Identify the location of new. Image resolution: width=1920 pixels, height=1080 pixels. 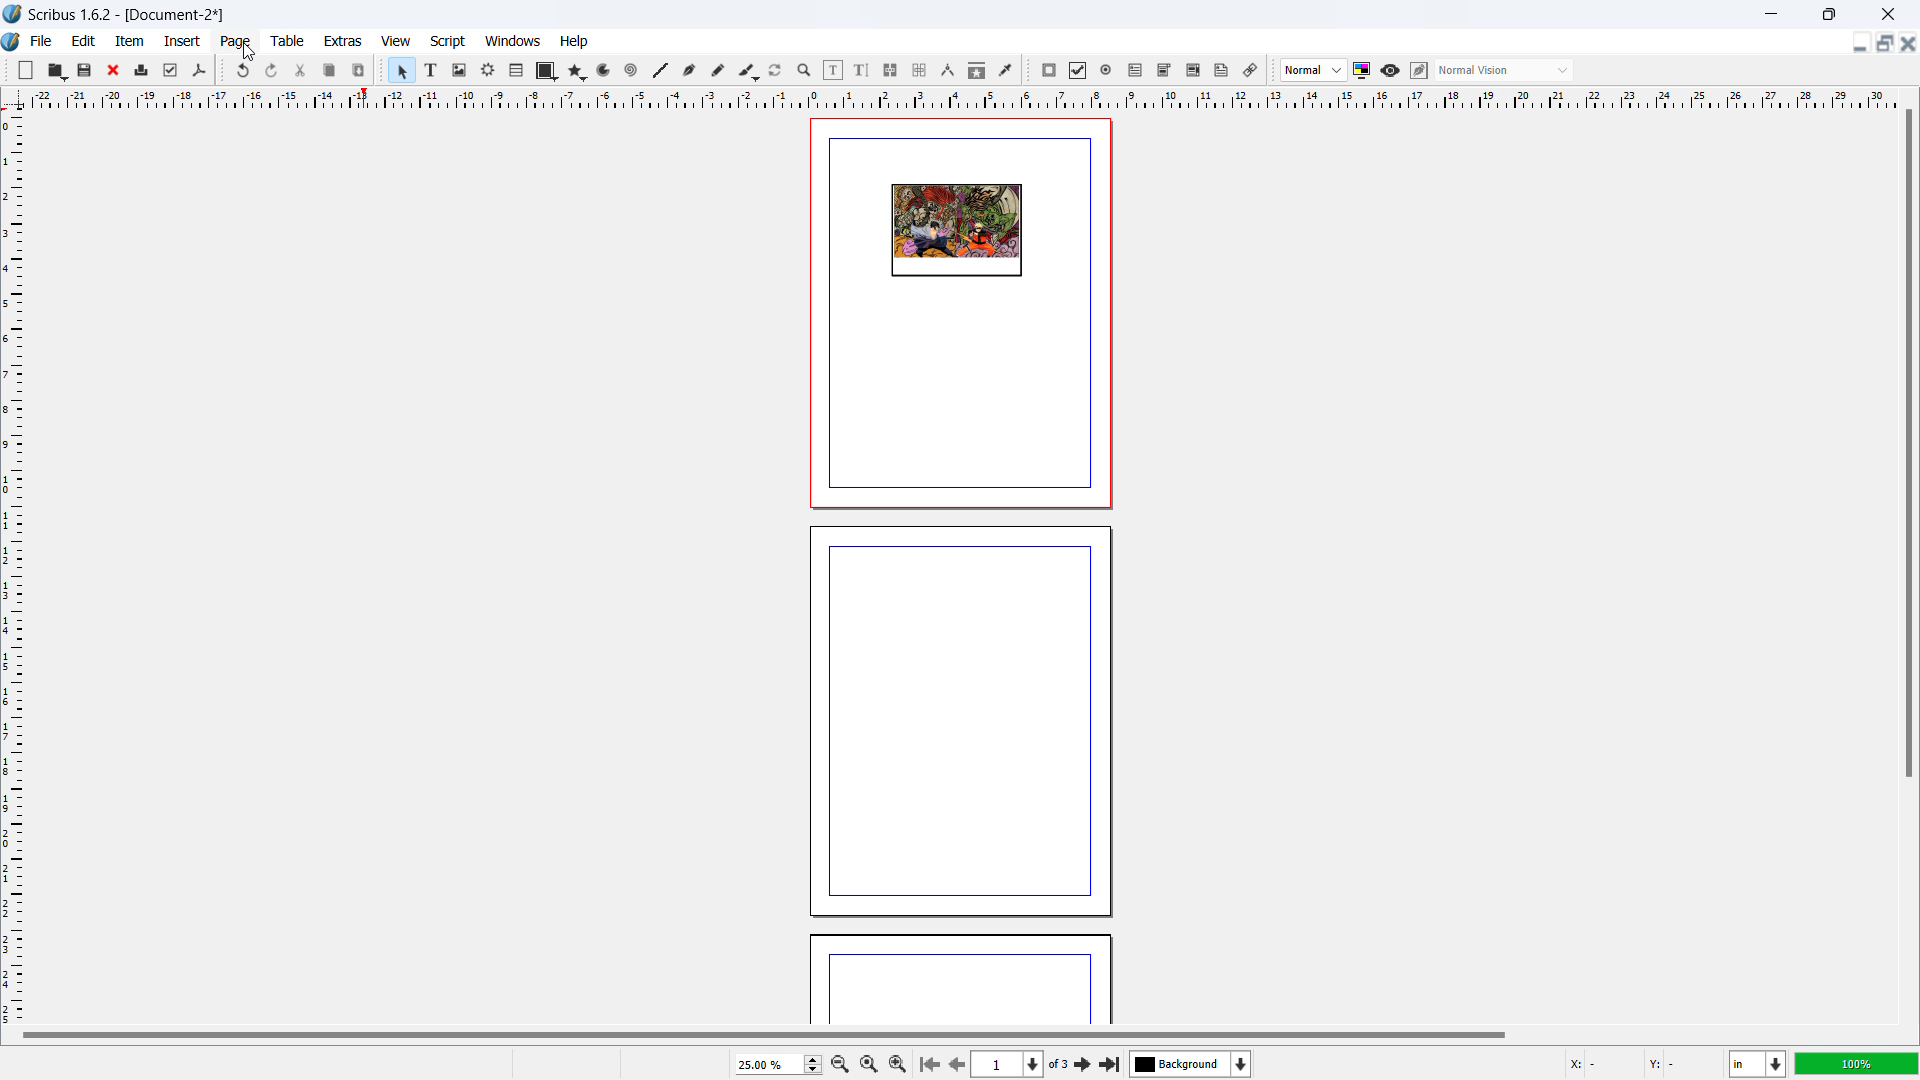
(26, 70).